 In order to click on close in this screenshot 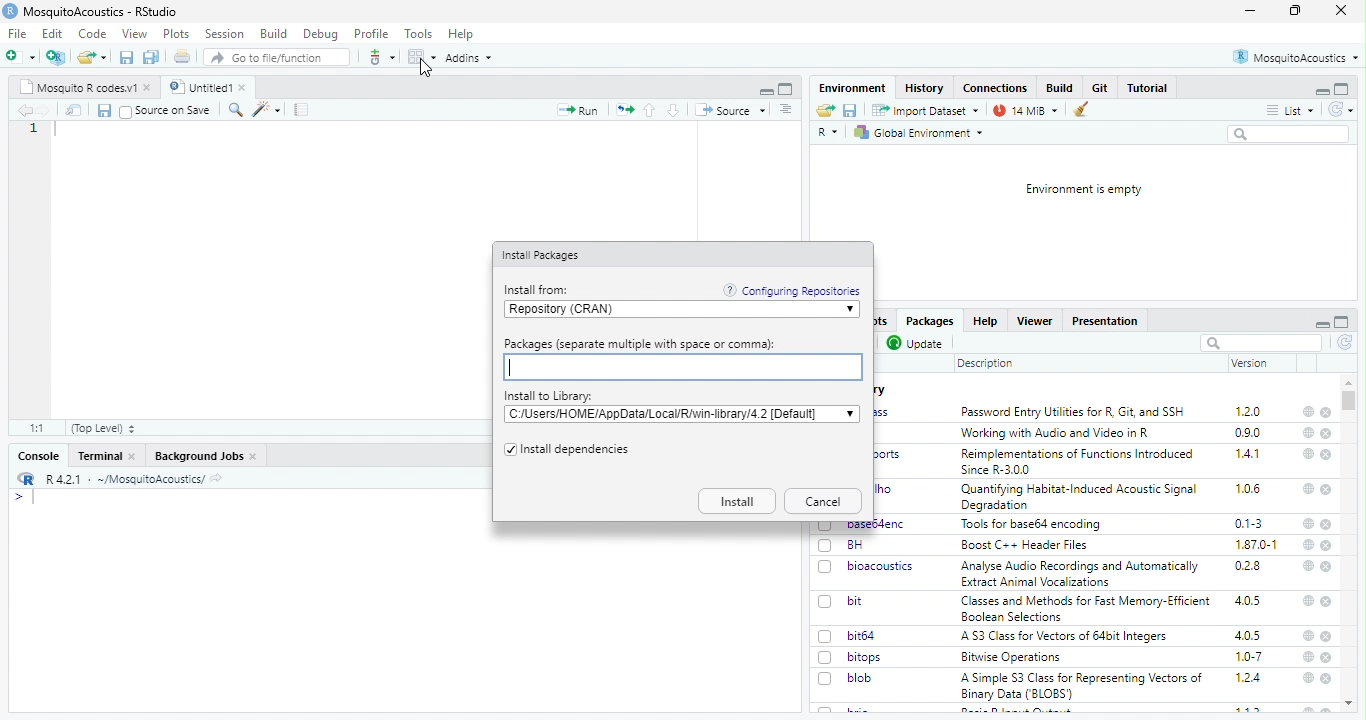, I will do `click(1328, 567)`.